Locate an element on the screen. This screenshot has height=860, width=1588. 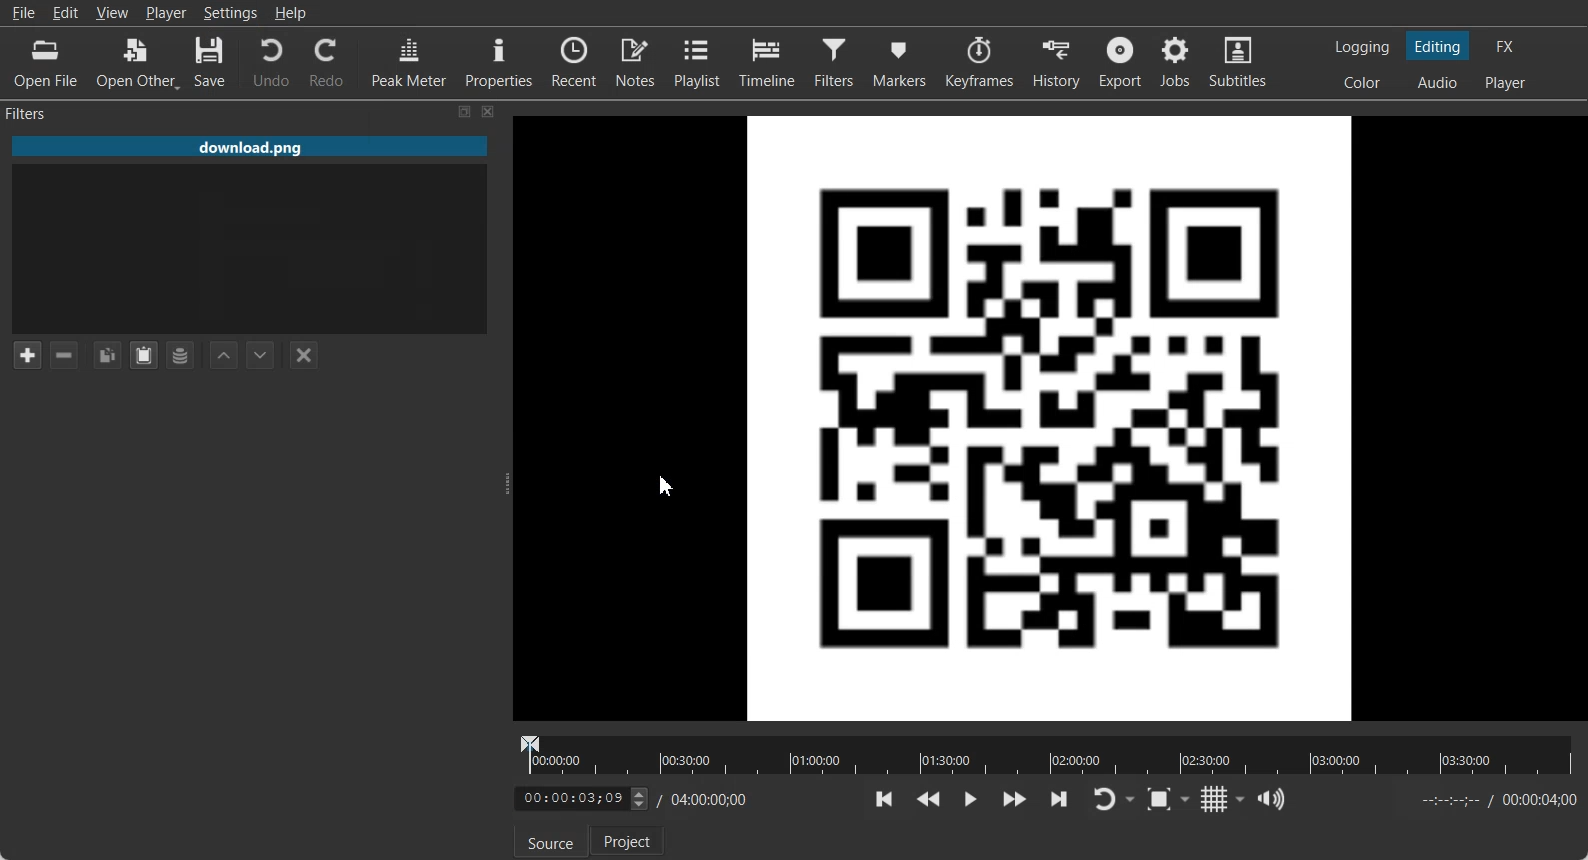
Export is located at coordinates (1120, 62).